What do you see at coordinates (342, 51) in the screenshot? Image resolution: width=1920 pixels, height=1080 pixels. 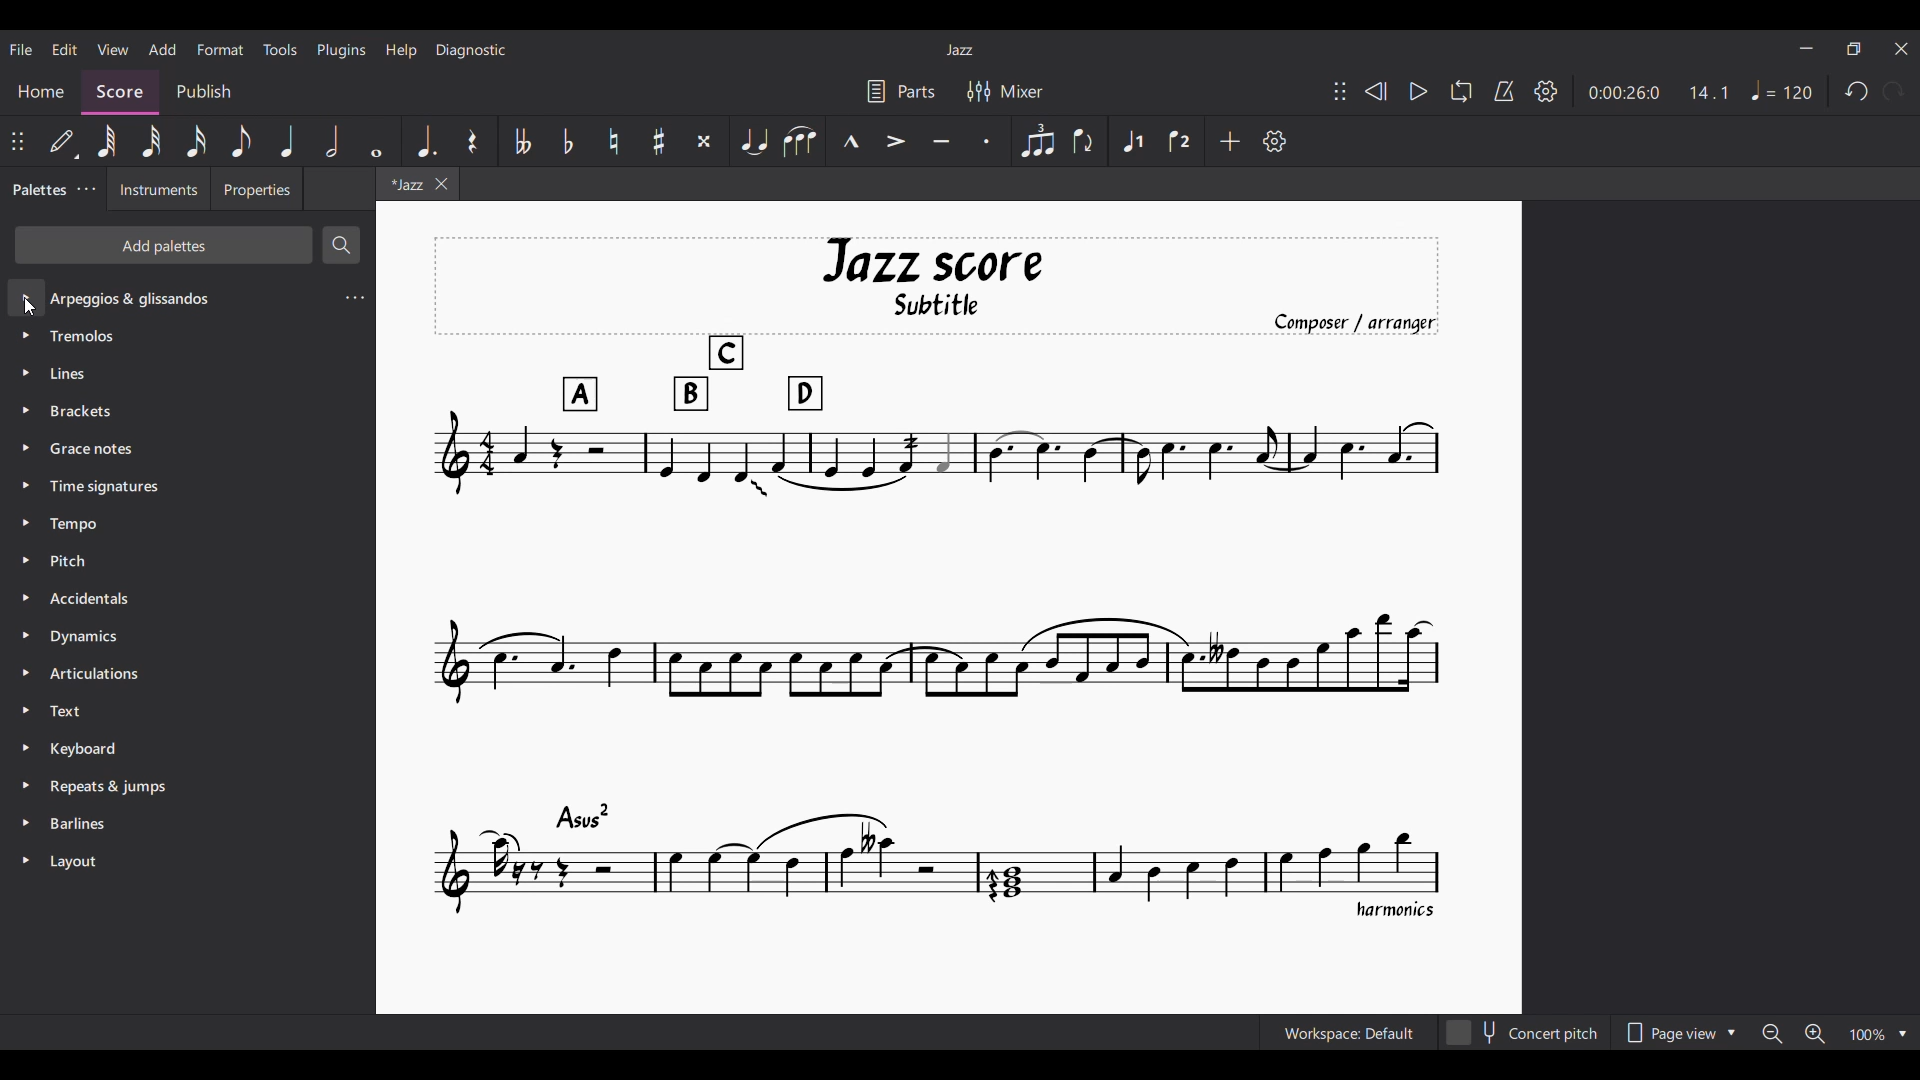 I see `Plugins menu` at bounding box center [342, 51].